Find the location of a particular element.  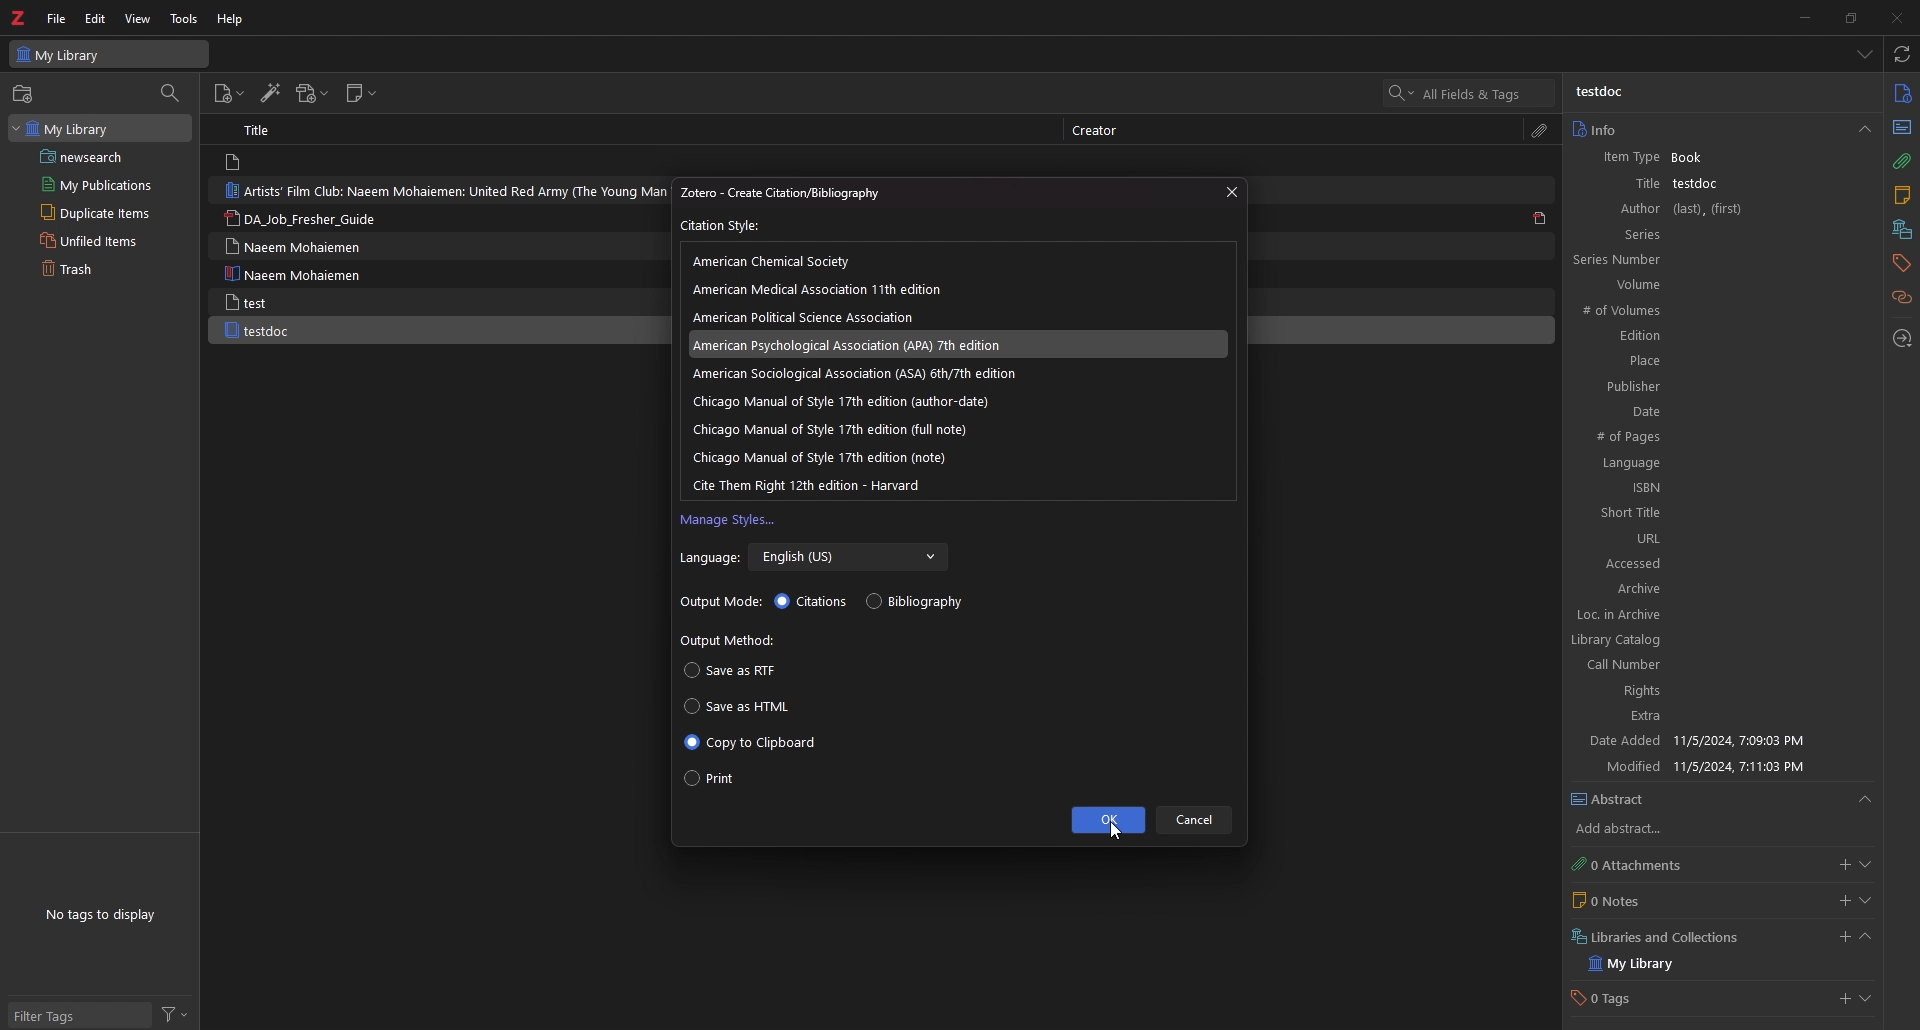

Loc. in Archive is located at coordinates (1708, 615).